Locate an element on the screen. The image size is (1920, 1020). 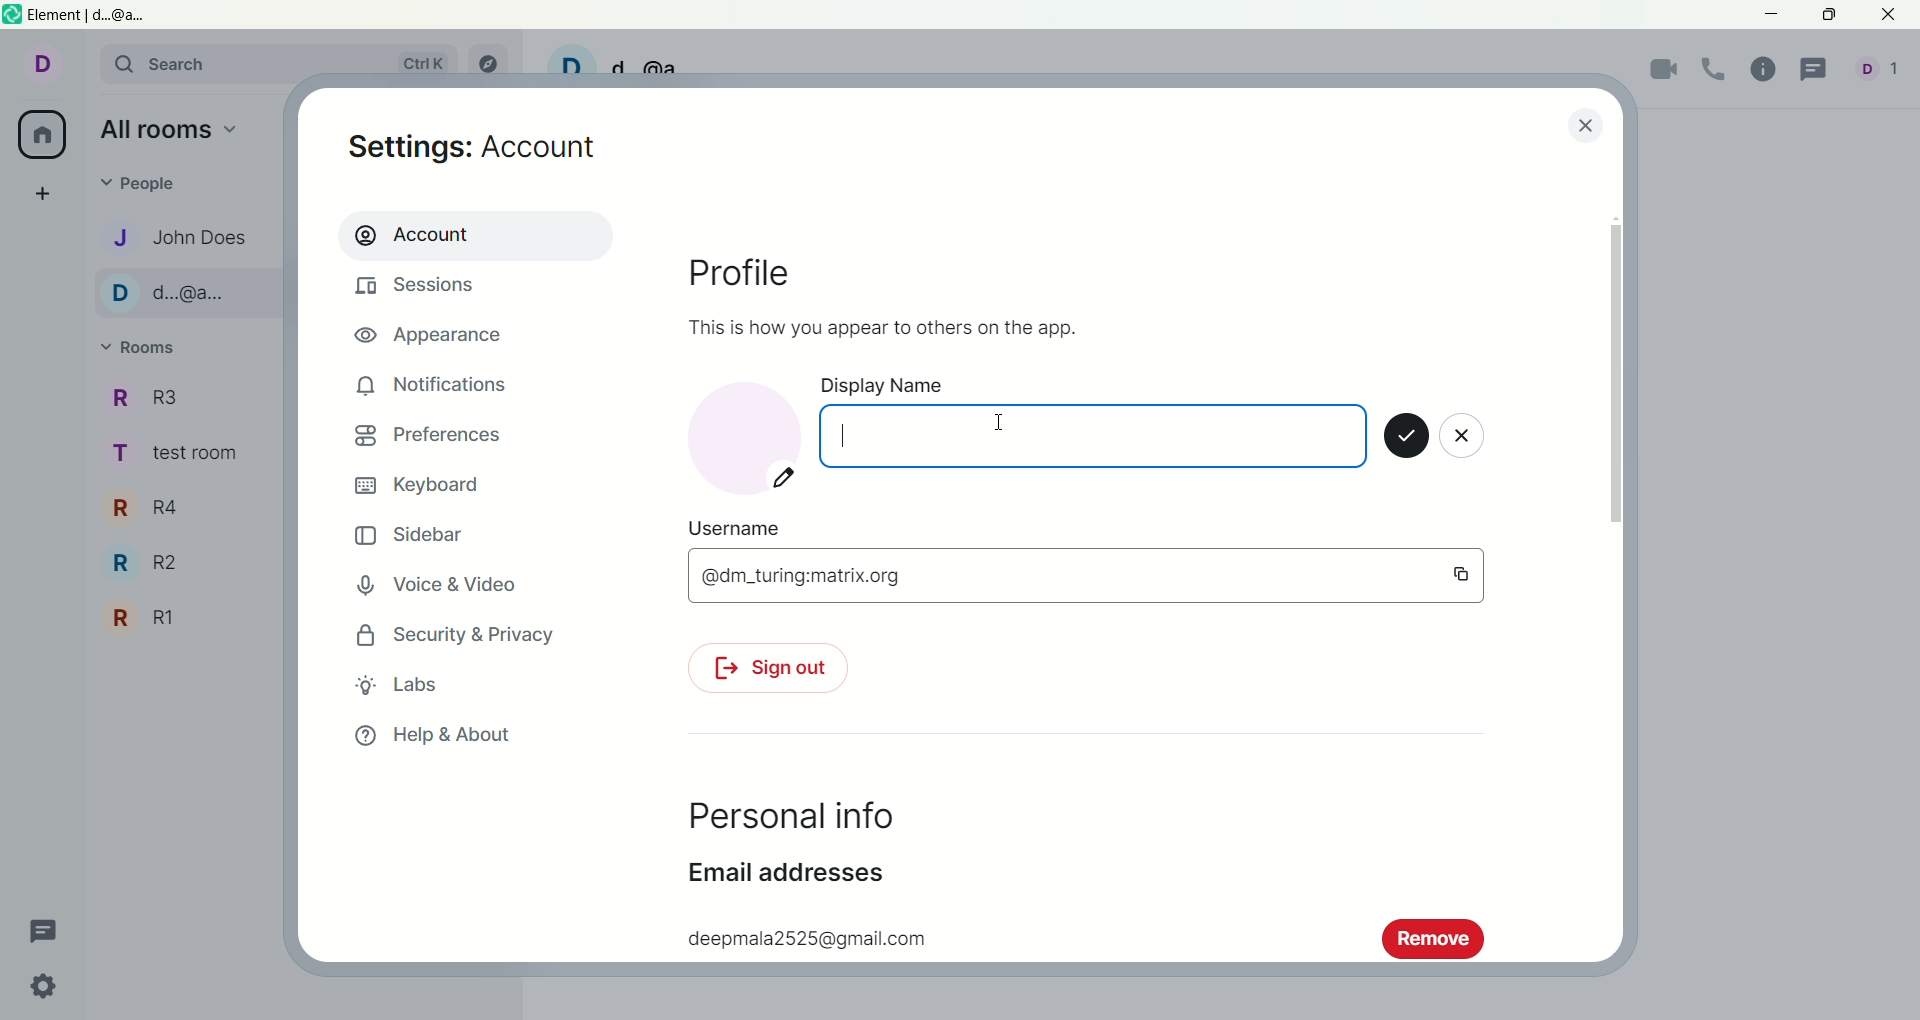
room info is located at coordinates (1769, 68).